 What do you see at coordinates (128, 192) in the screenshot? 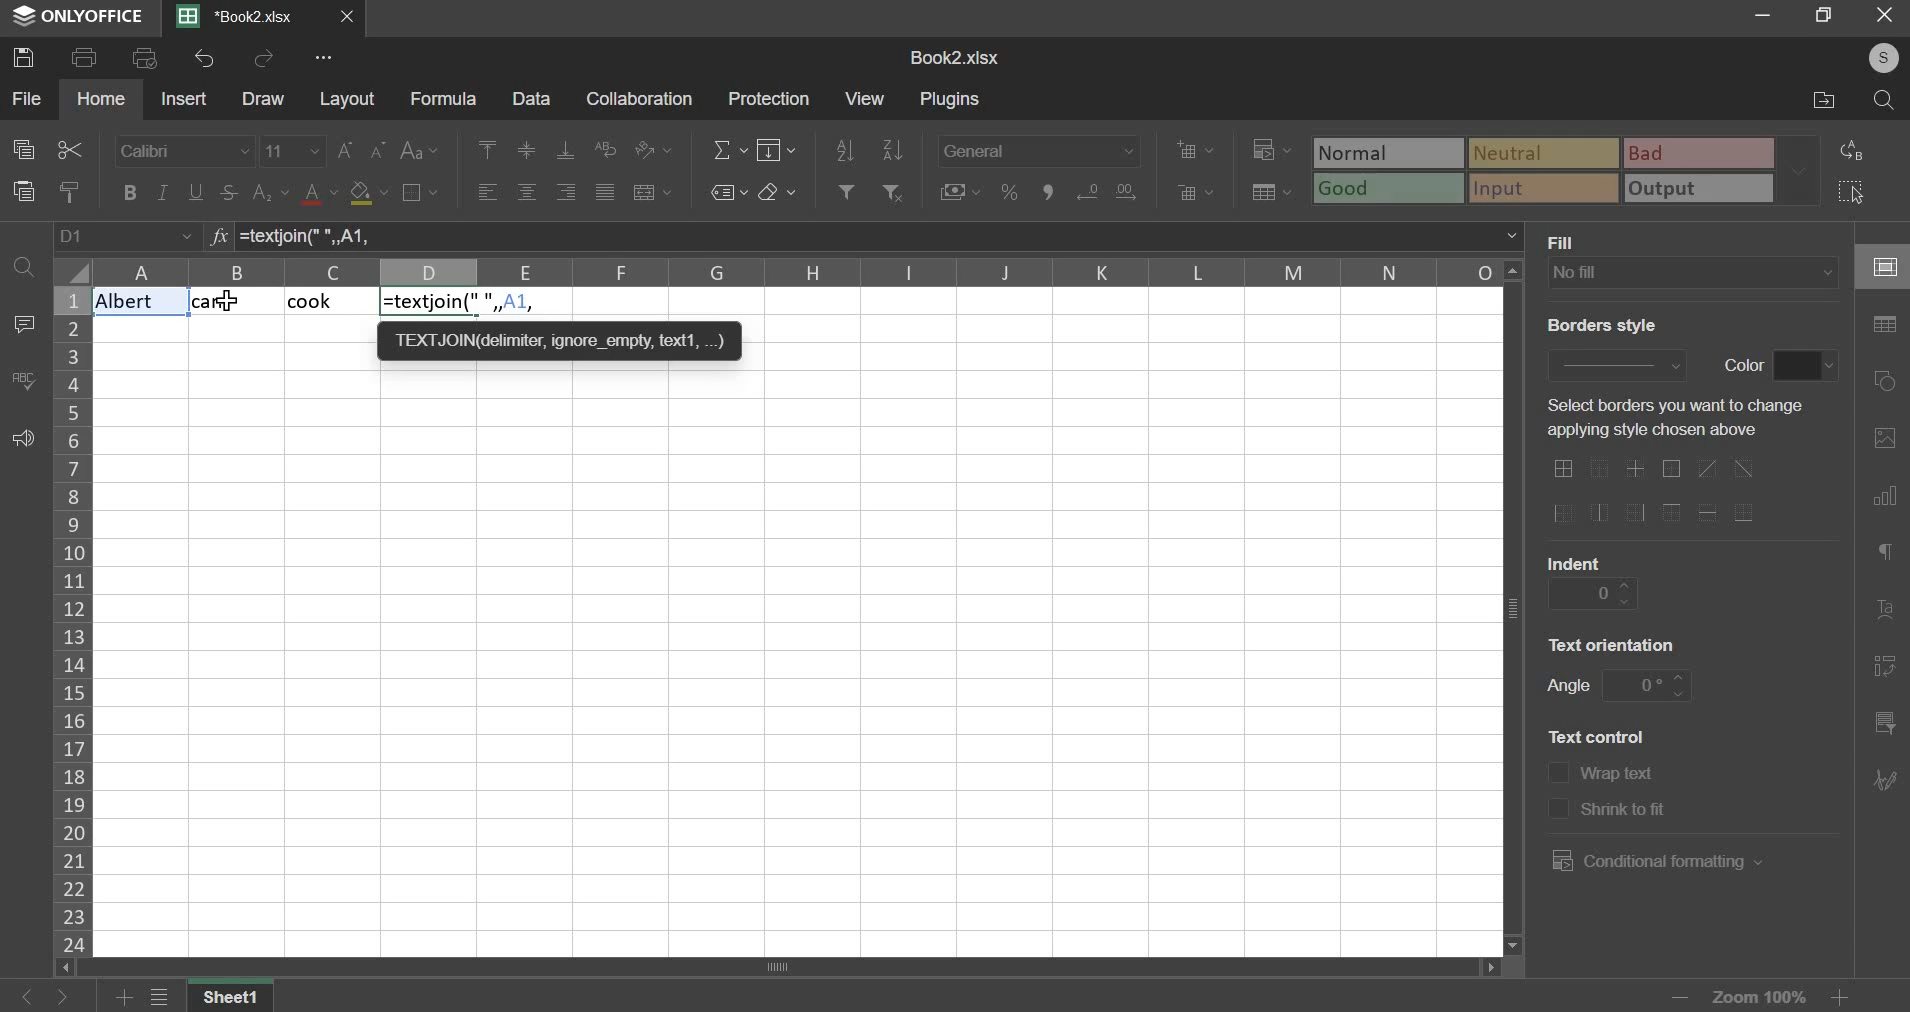
I see `bold` at bounding box center [128, 192].